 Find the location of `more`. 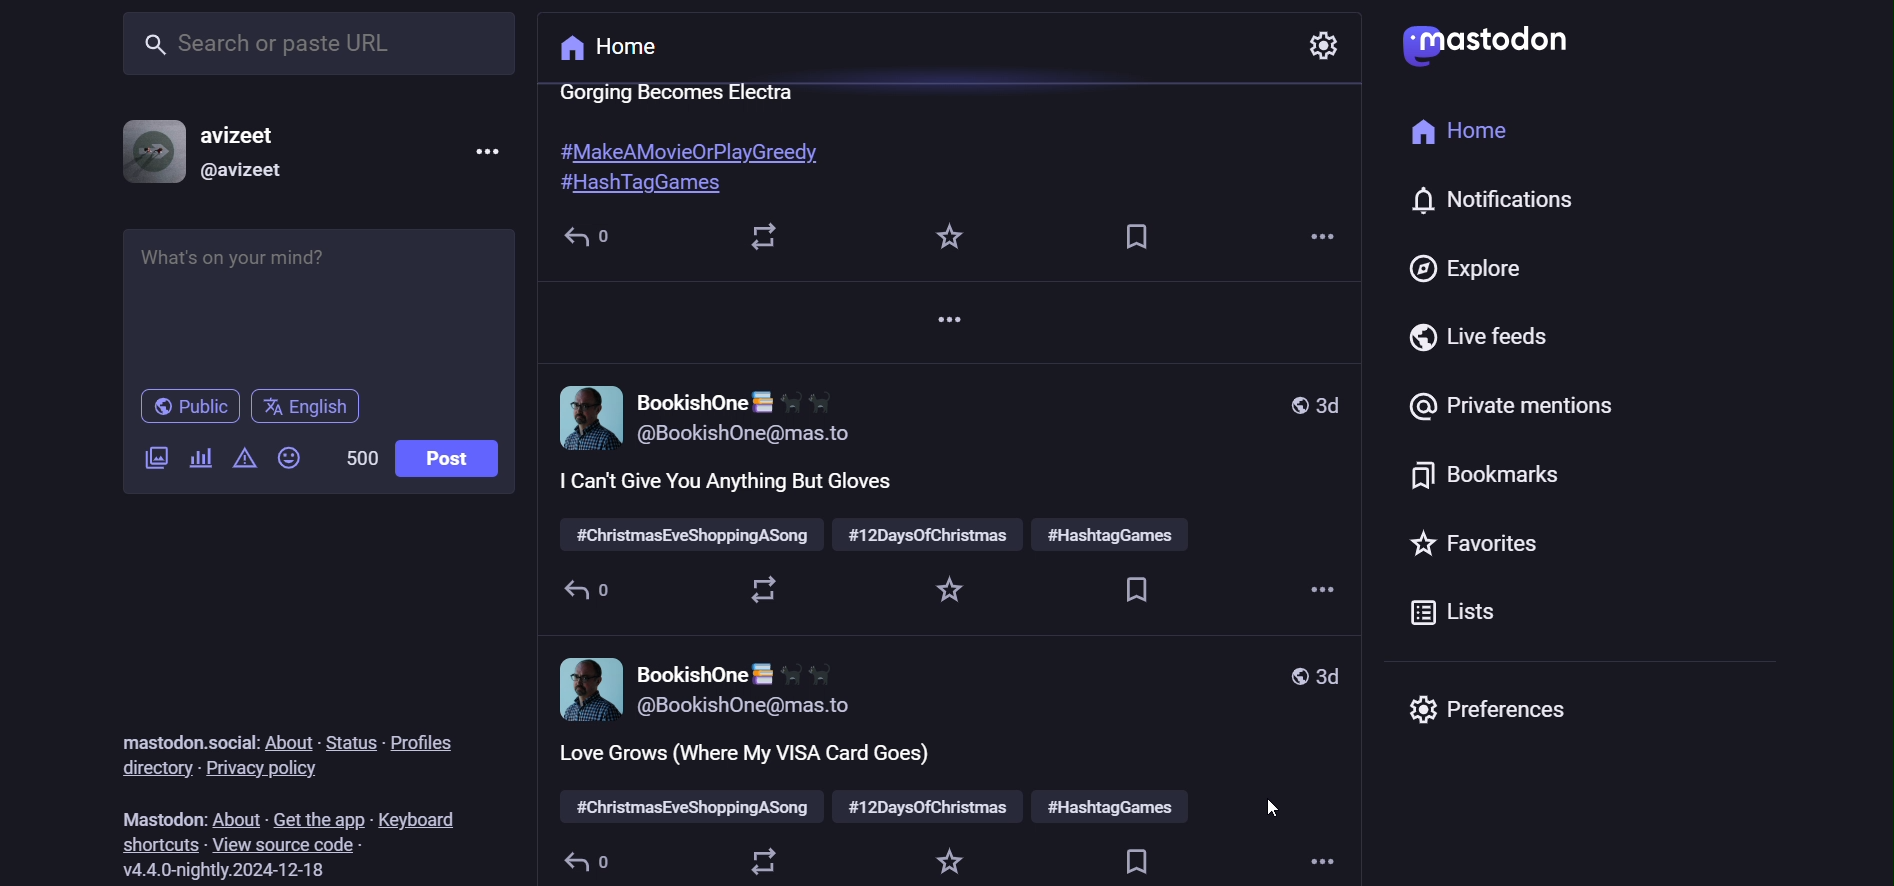

more is located at coordinates (1317, 237).